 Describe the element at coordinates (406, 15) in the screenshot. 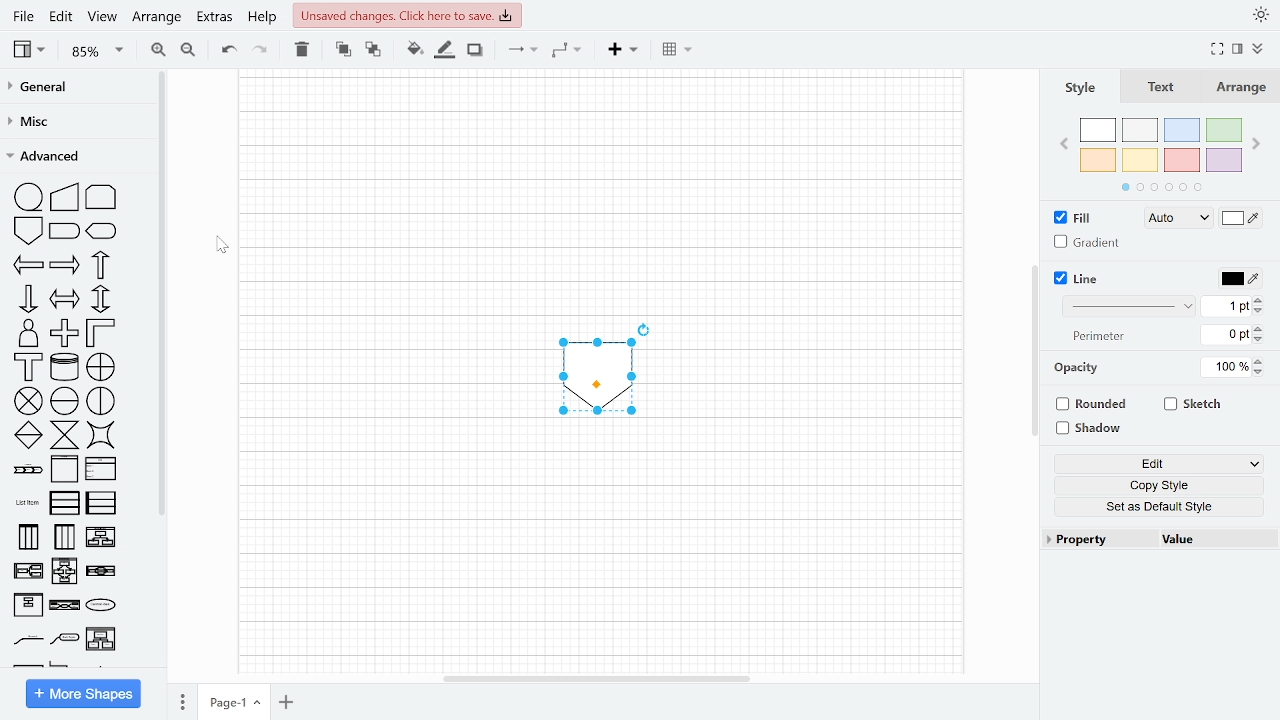

I see `Unsaved changes. Click here to save` at that location.